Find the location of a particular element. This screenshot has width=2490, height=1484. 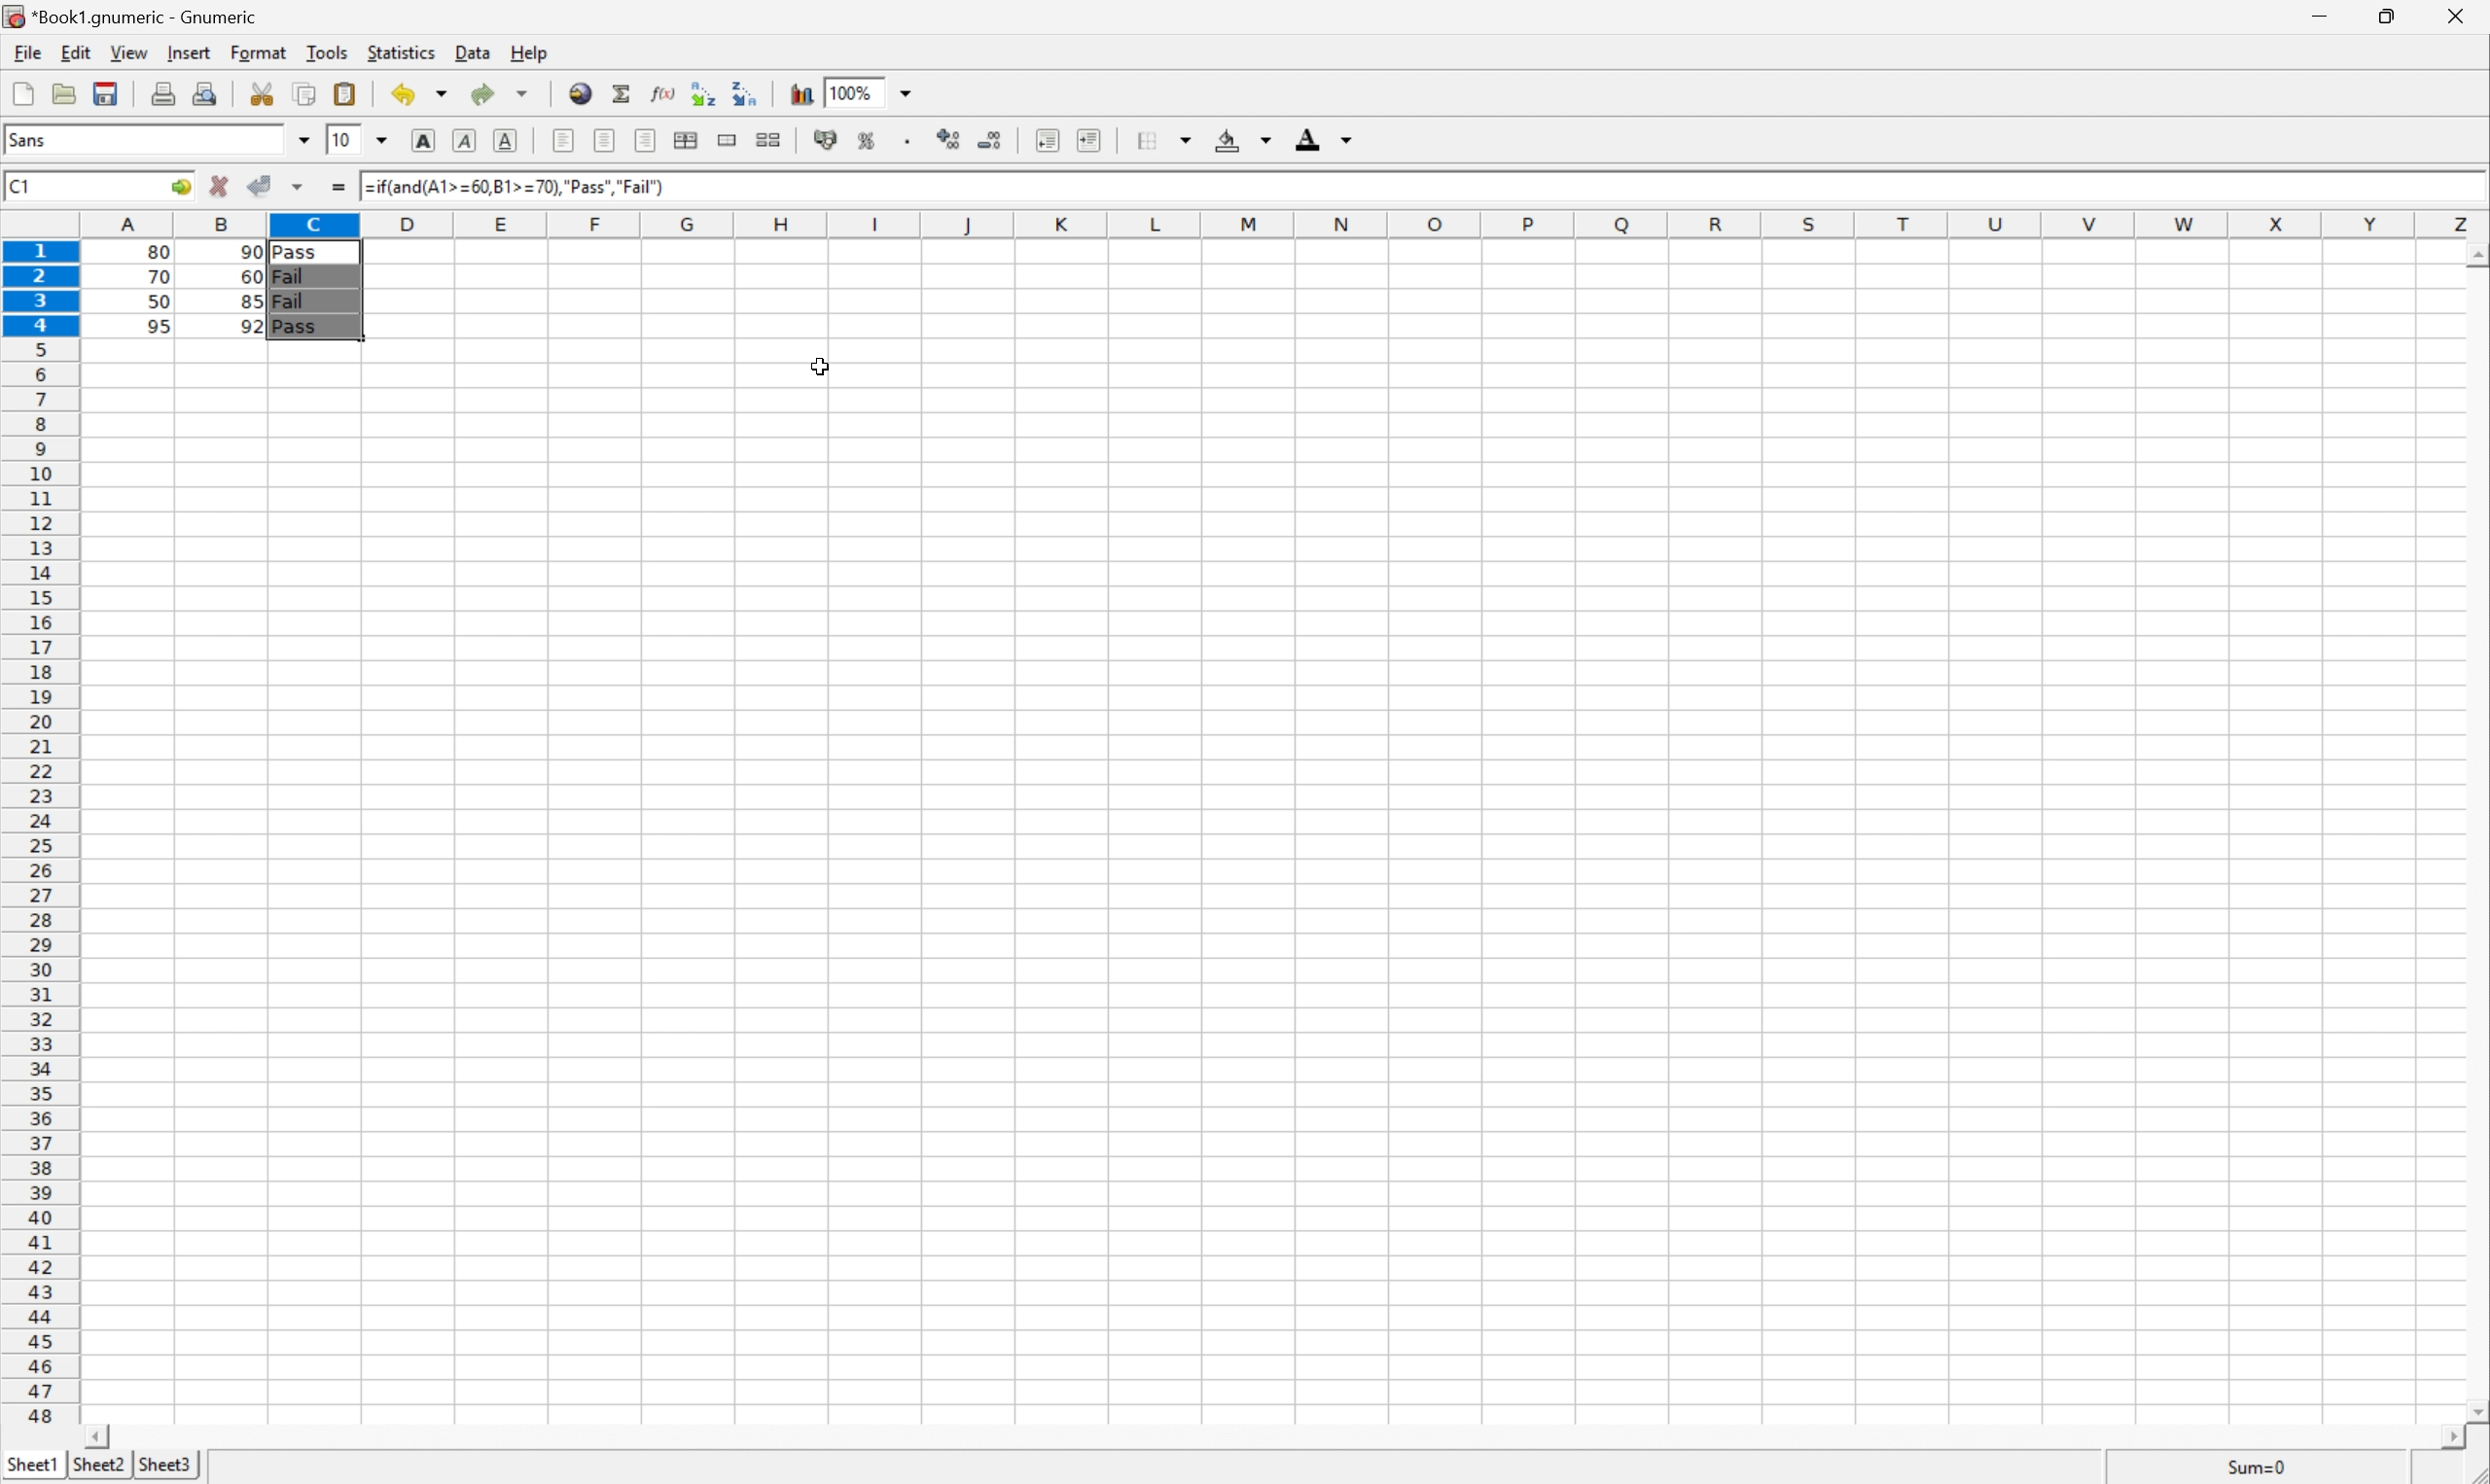

Enter formula is located at coordinates (338, 187).